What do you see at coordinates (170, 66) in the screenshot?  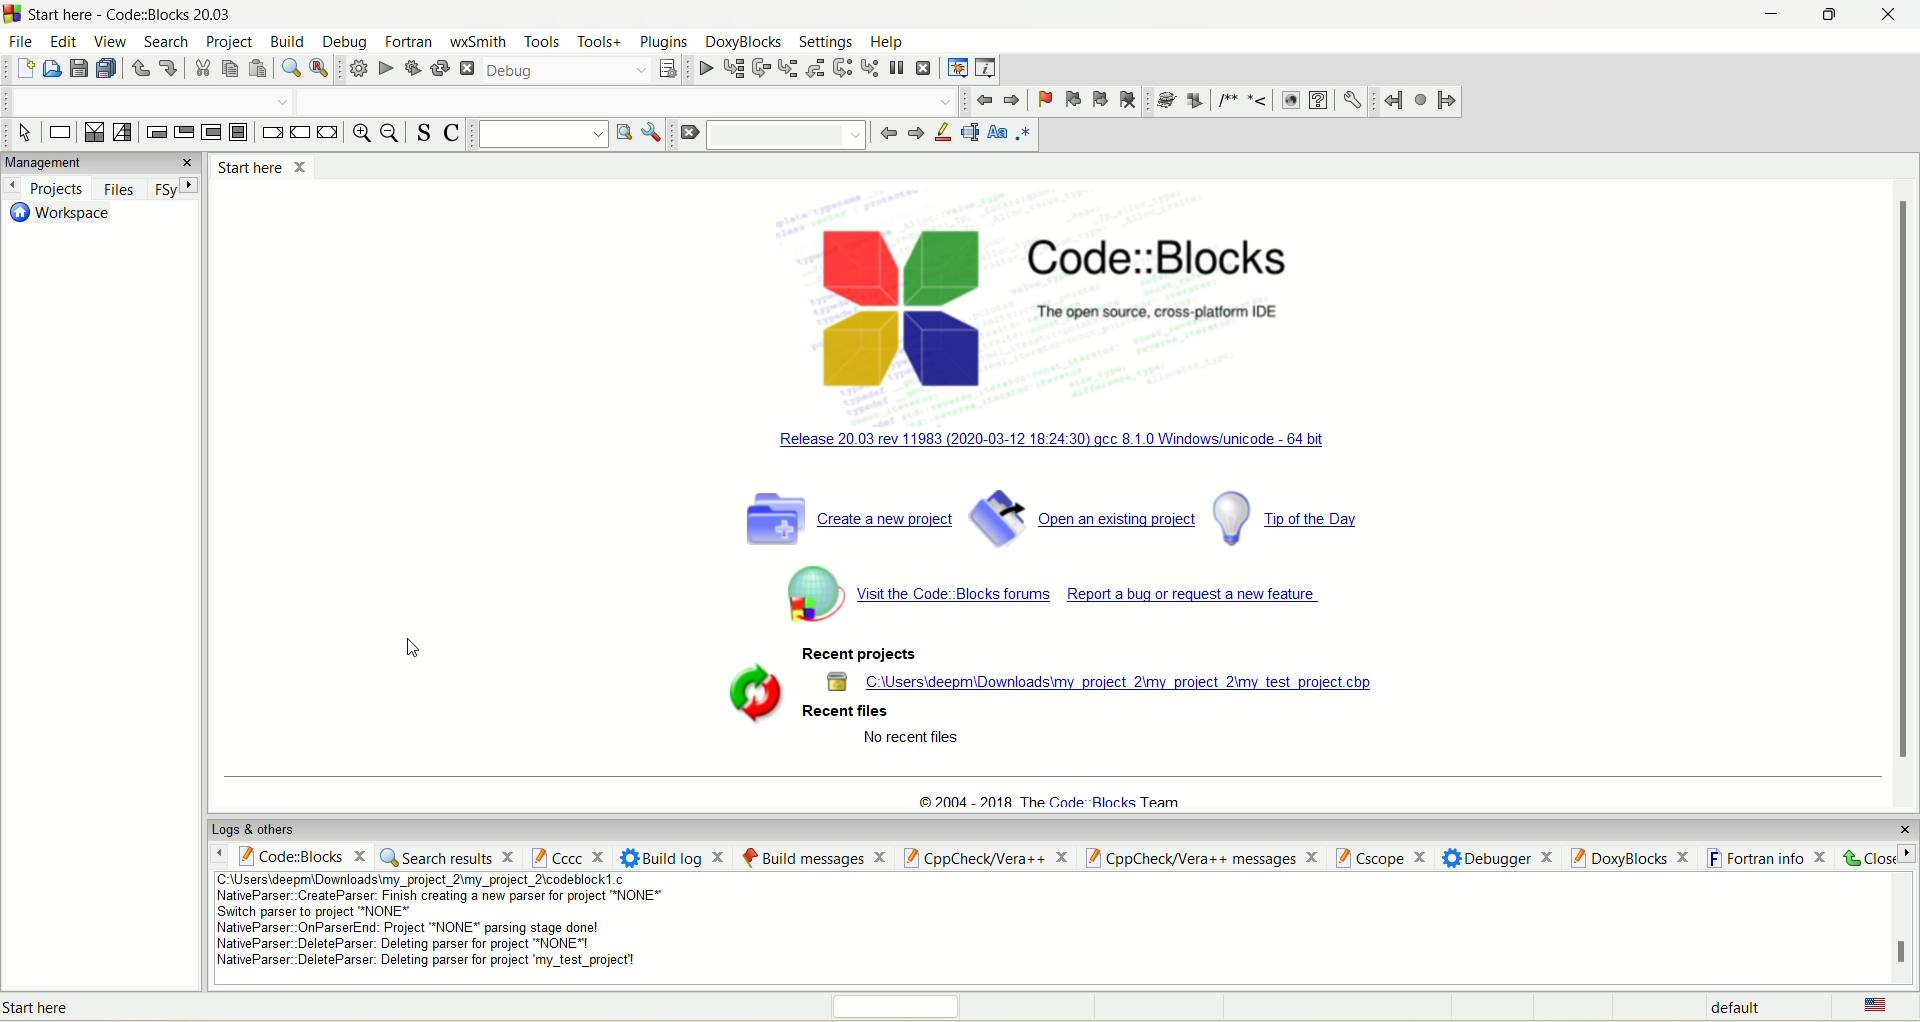 I see `redo` at bounding box center [170, 66].